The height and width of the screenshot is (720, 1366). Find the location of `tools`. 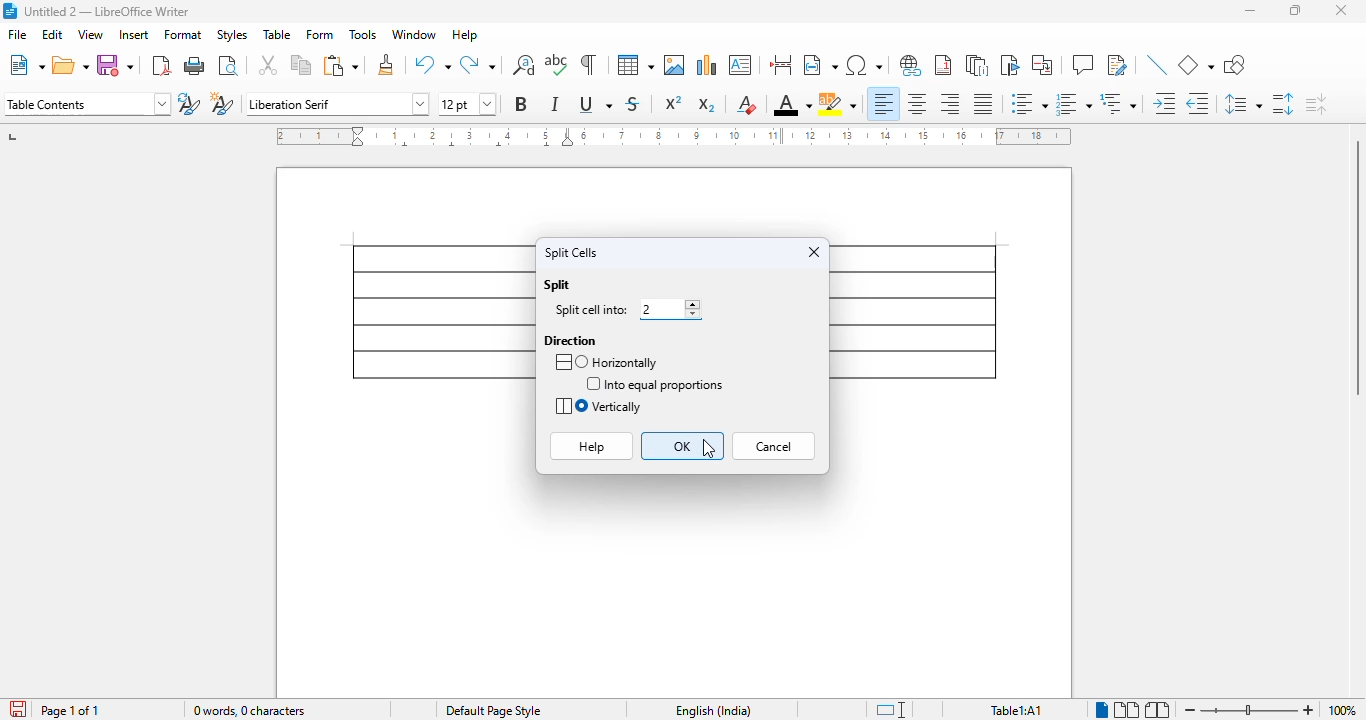

tools is located at coordinates (363, 34).